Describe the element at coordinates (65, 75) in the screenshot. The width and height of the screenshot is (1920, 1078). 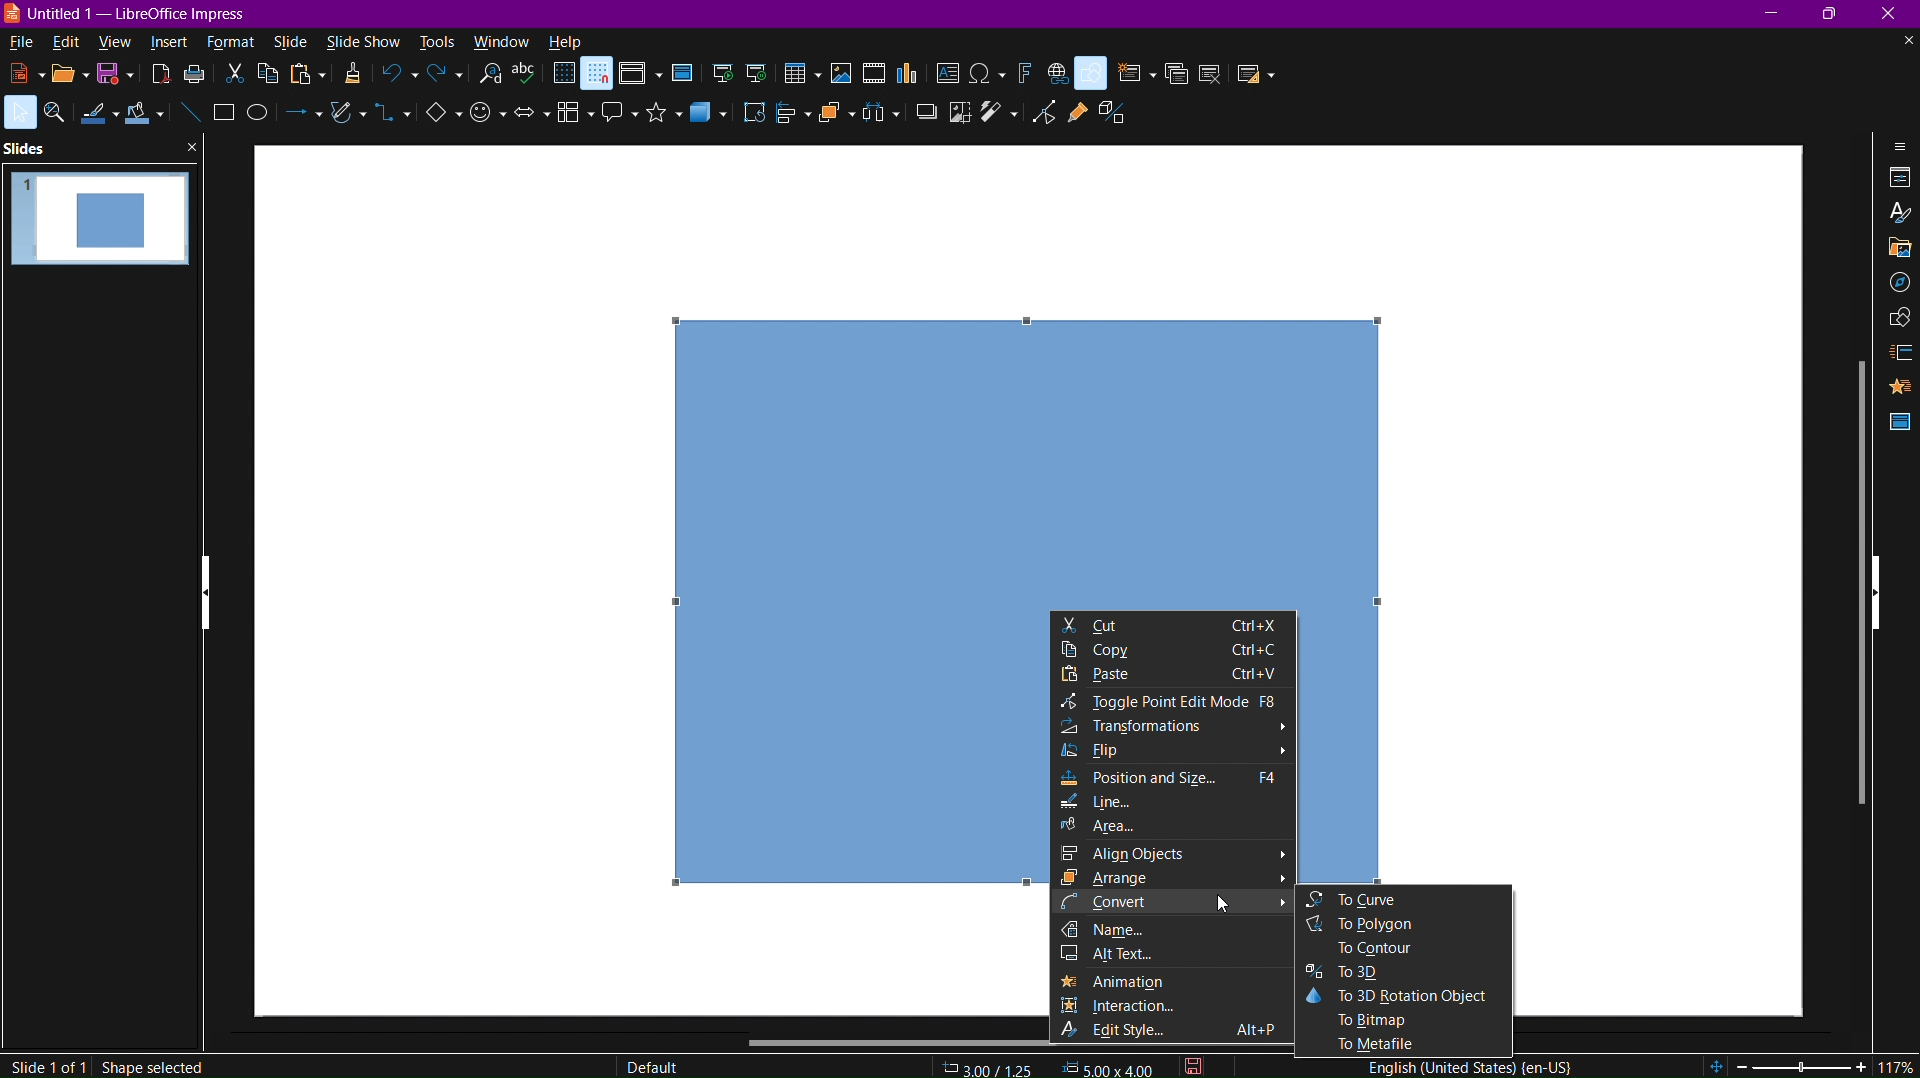
I see `Open` at that location.